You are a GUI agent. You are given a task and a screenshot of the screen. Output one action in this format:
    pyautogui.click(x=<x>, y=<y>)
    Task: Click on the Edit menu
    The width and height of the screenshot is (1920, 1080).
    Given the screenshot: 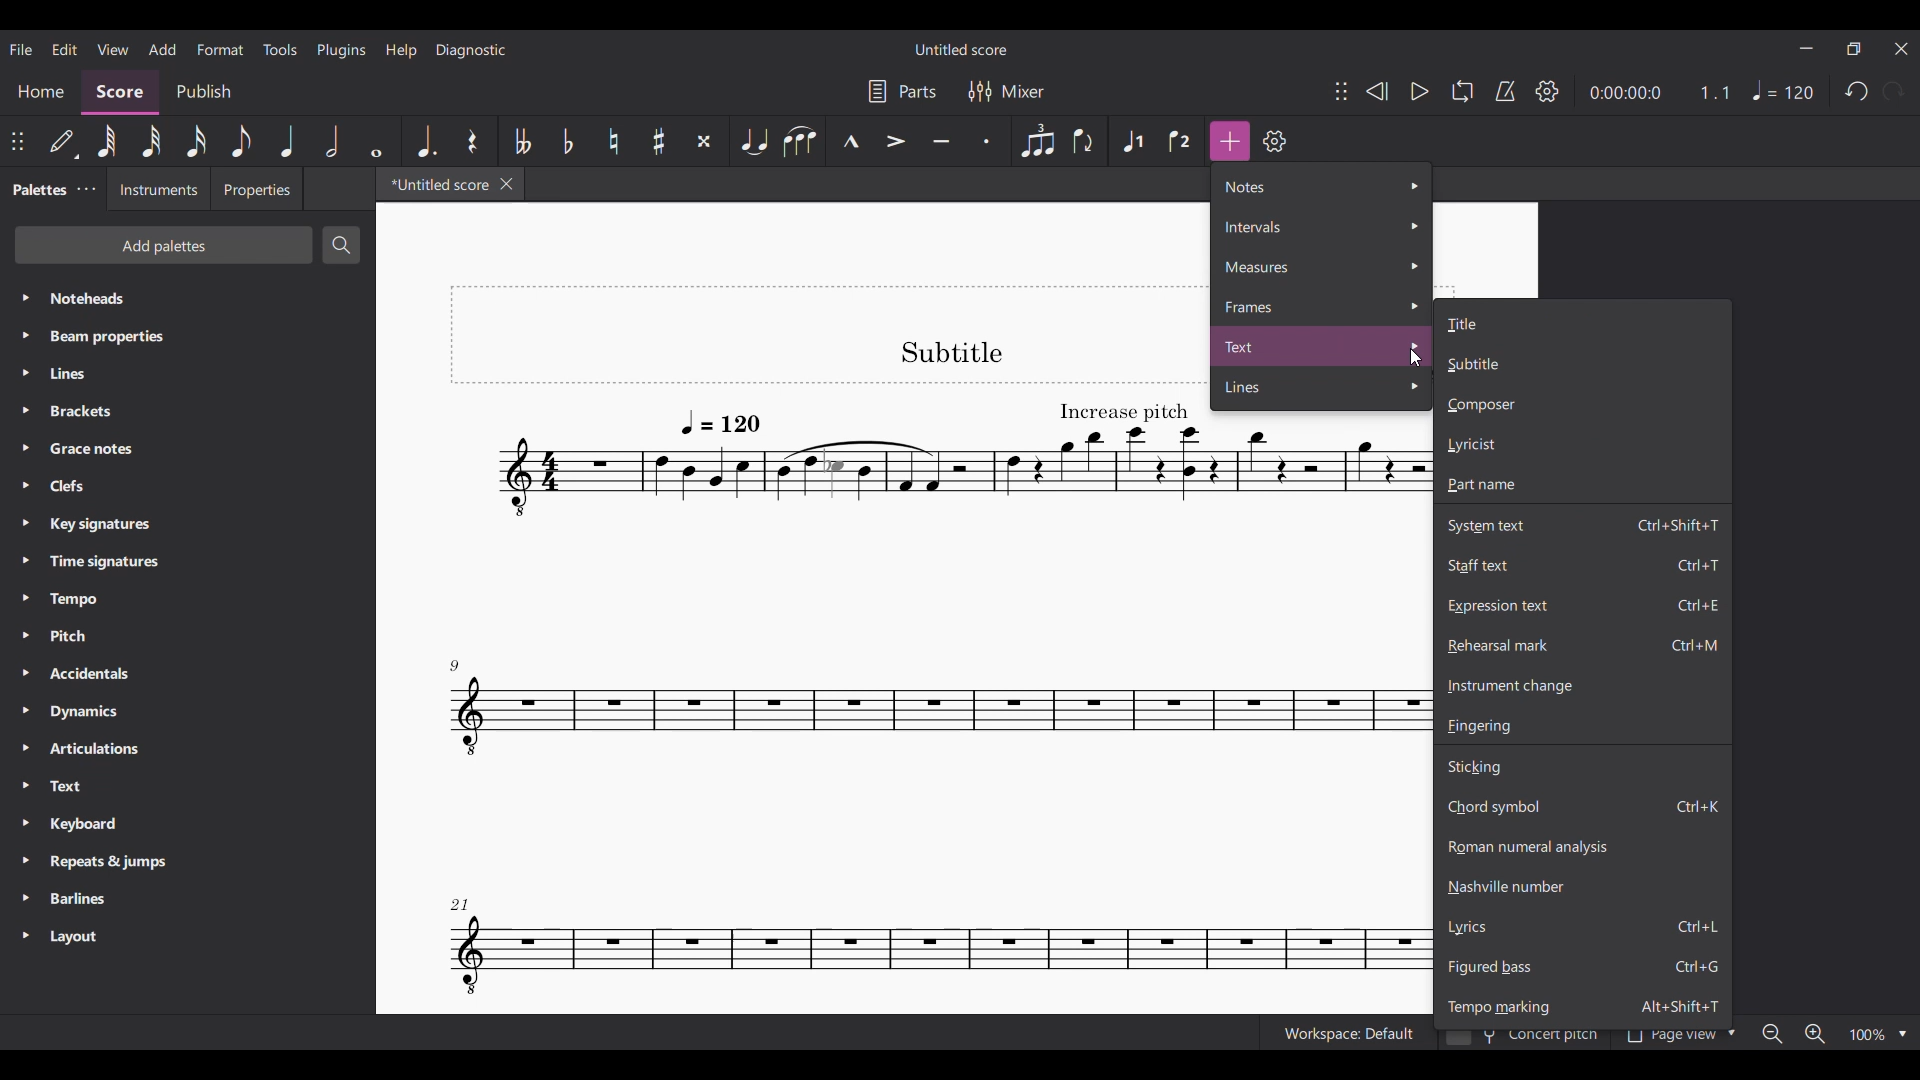 What is the action you would take?
    pyautogui.click(x=64, y=49)
    